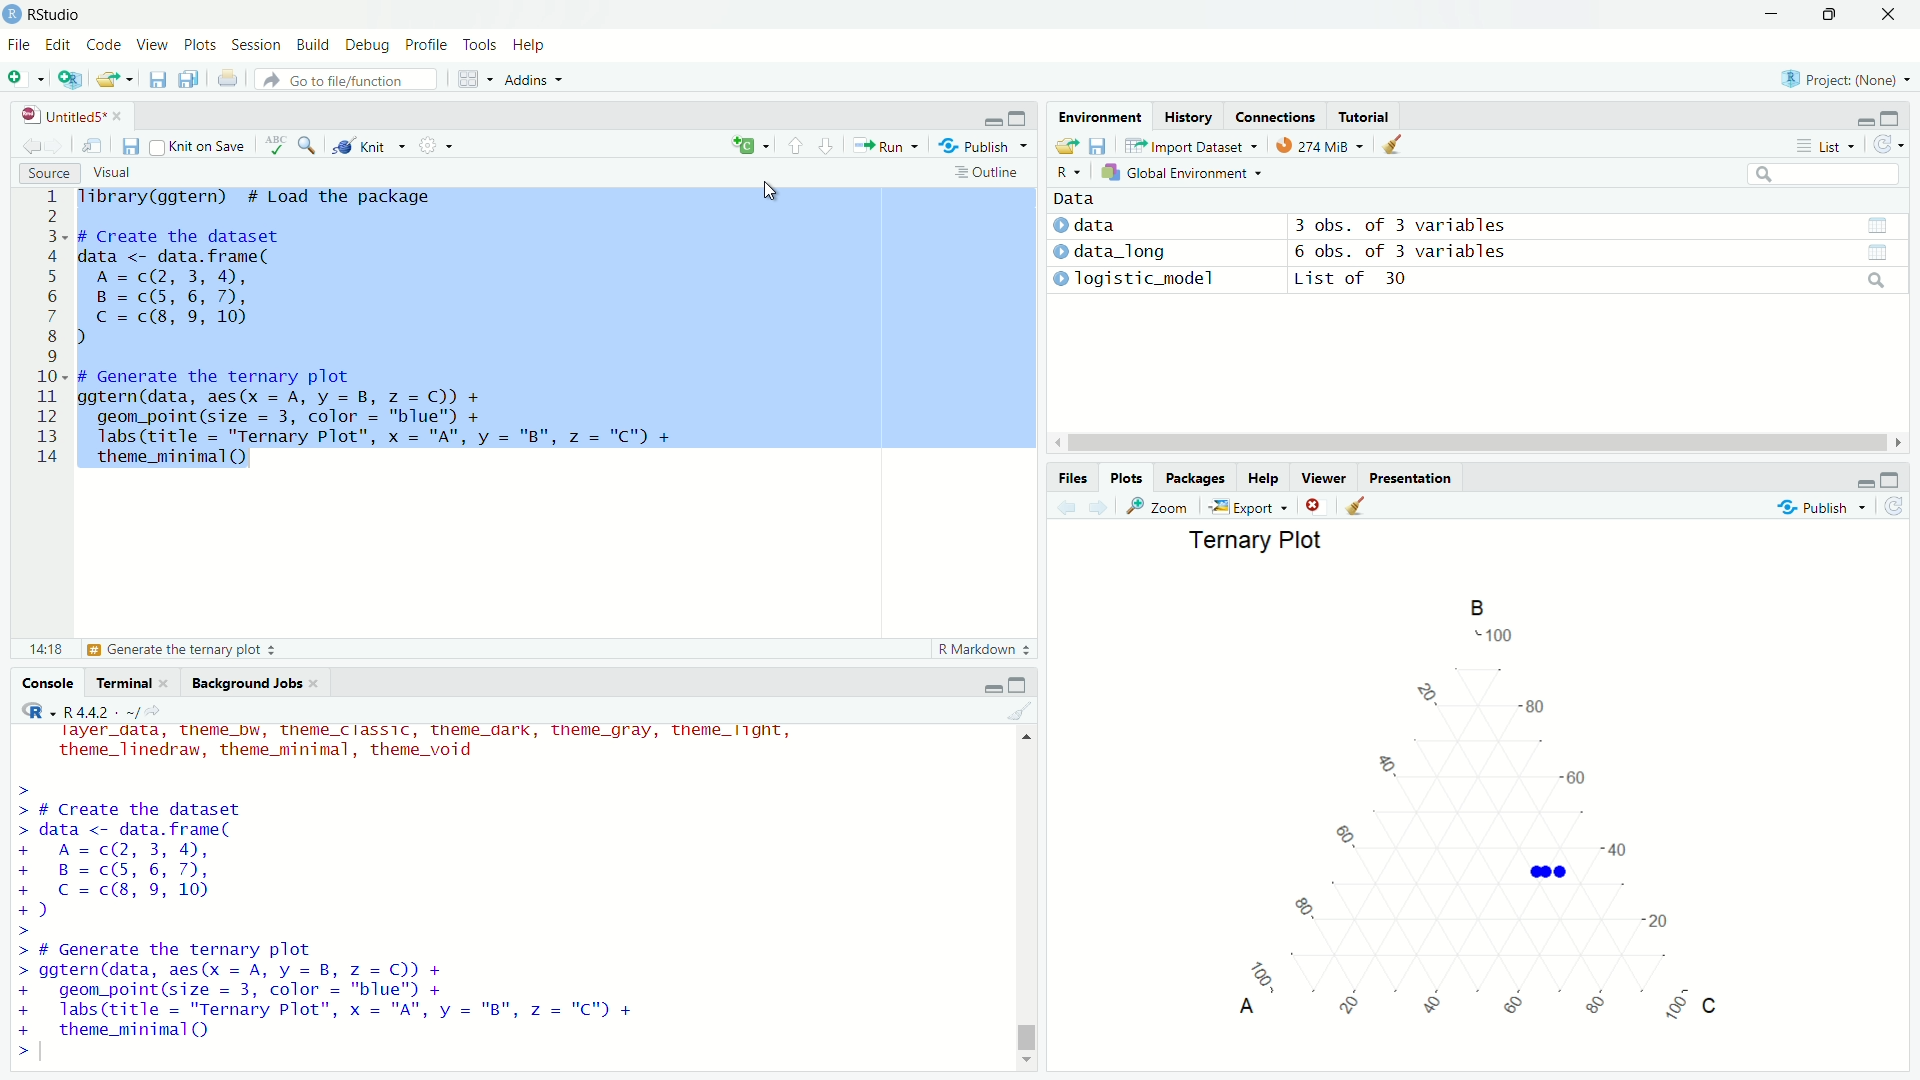  I want to click on view, so click(1887, 252).